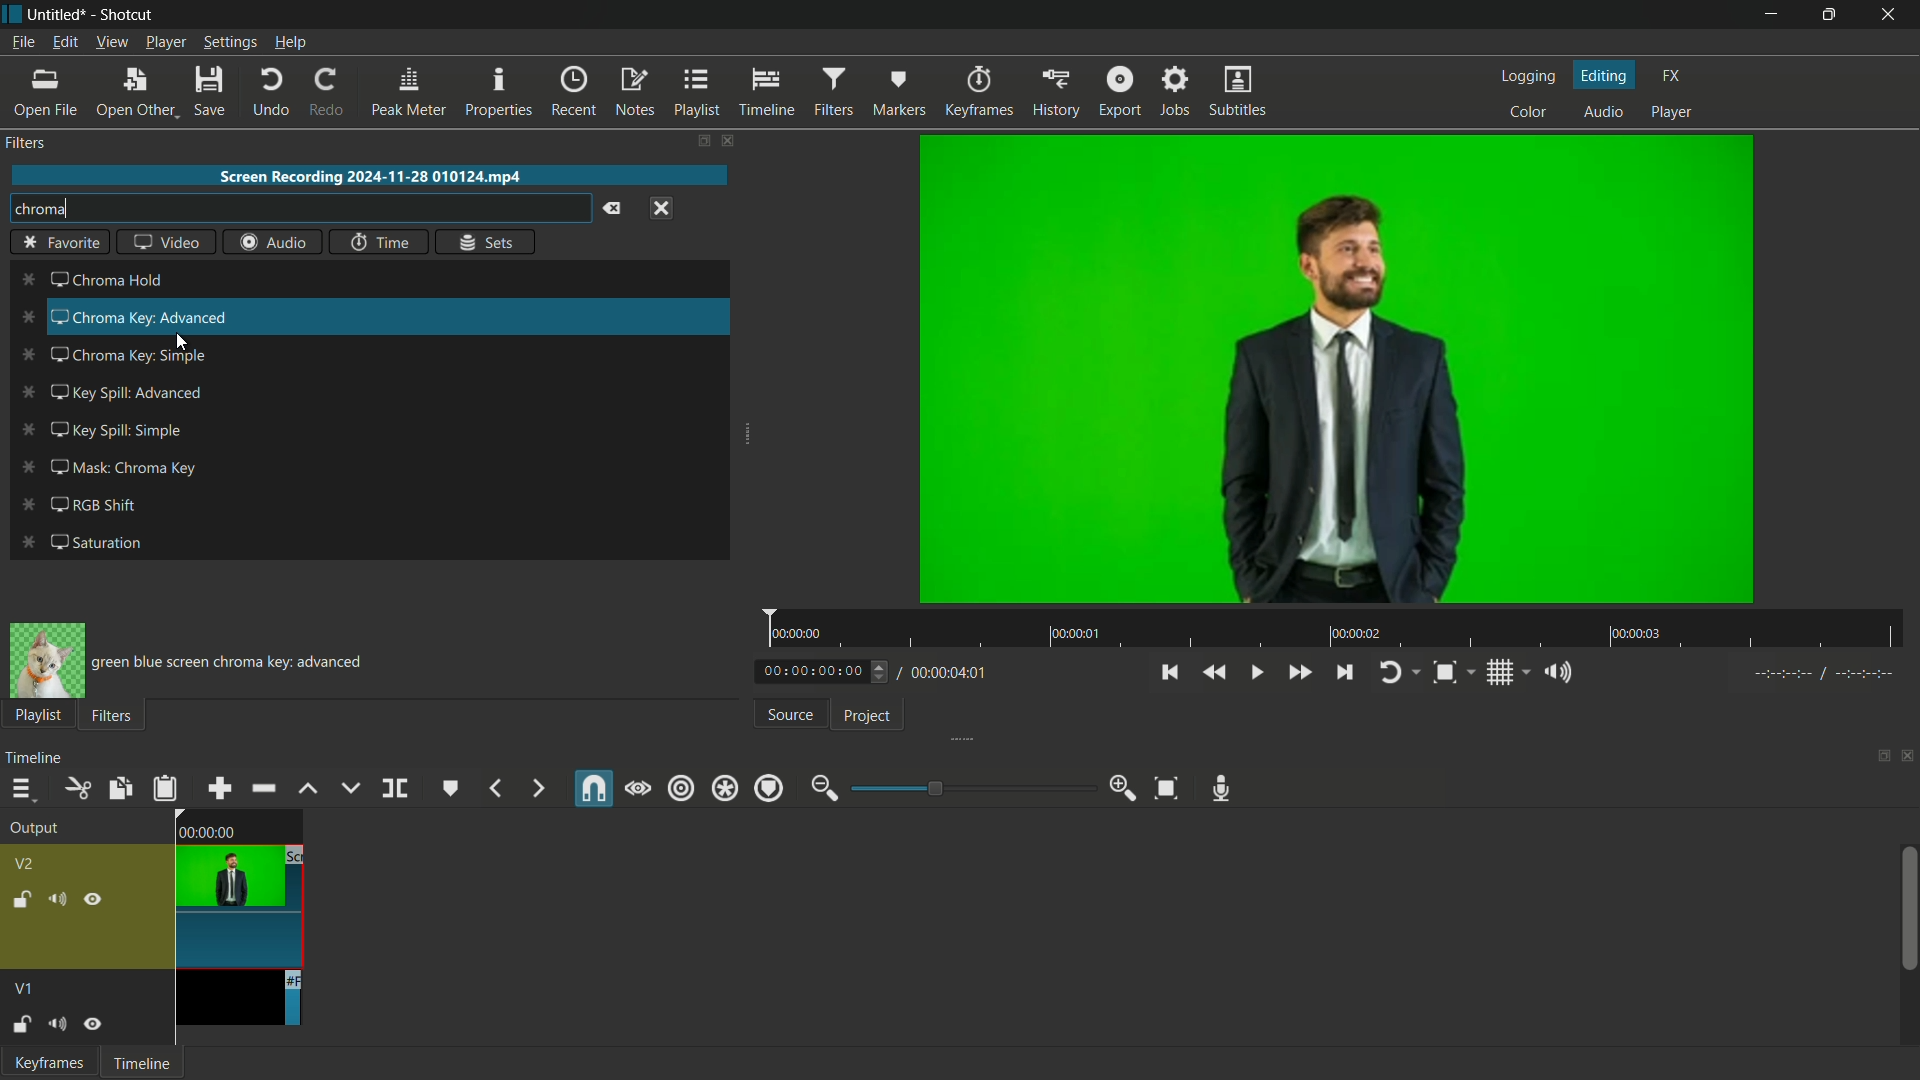 The height and width of the screenshot is (1080, 1920). What do you see at coordinates (832, 93) in the screenshot?
I see `filters` at bounding box center [832, 93].